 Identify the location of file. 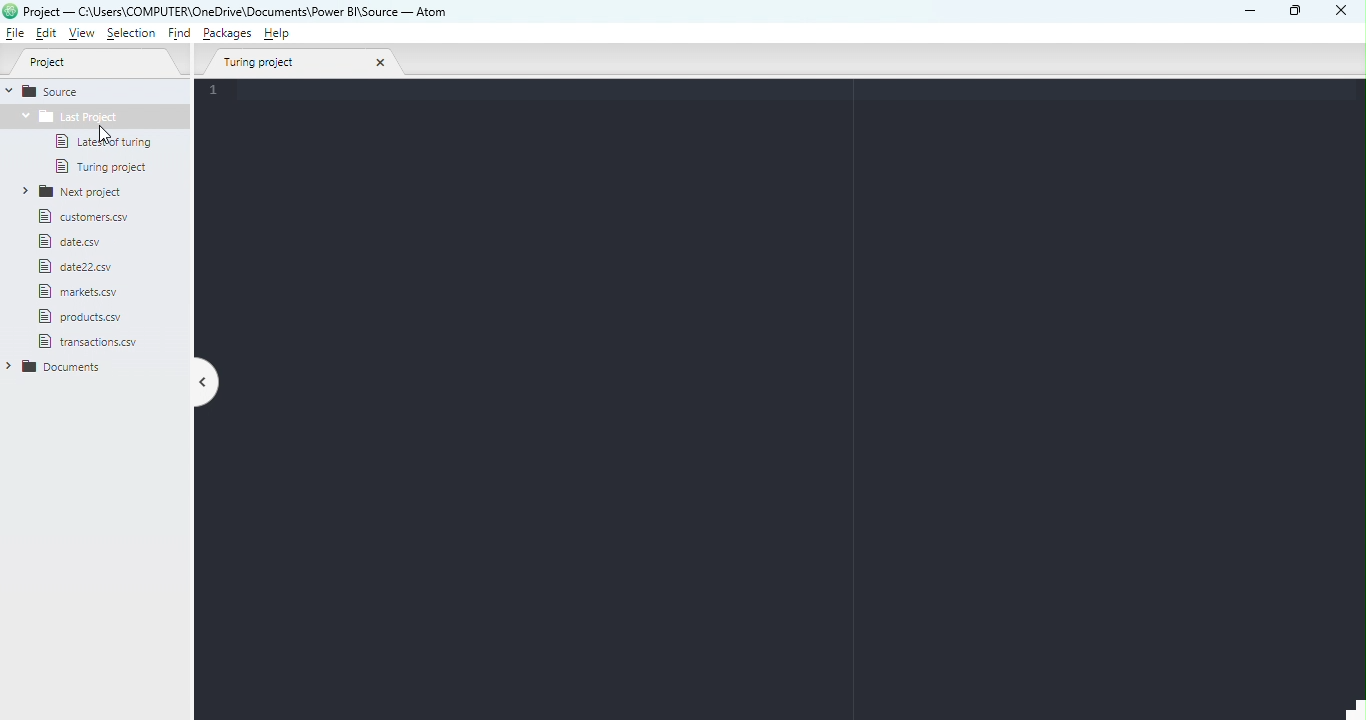
(87, 266).